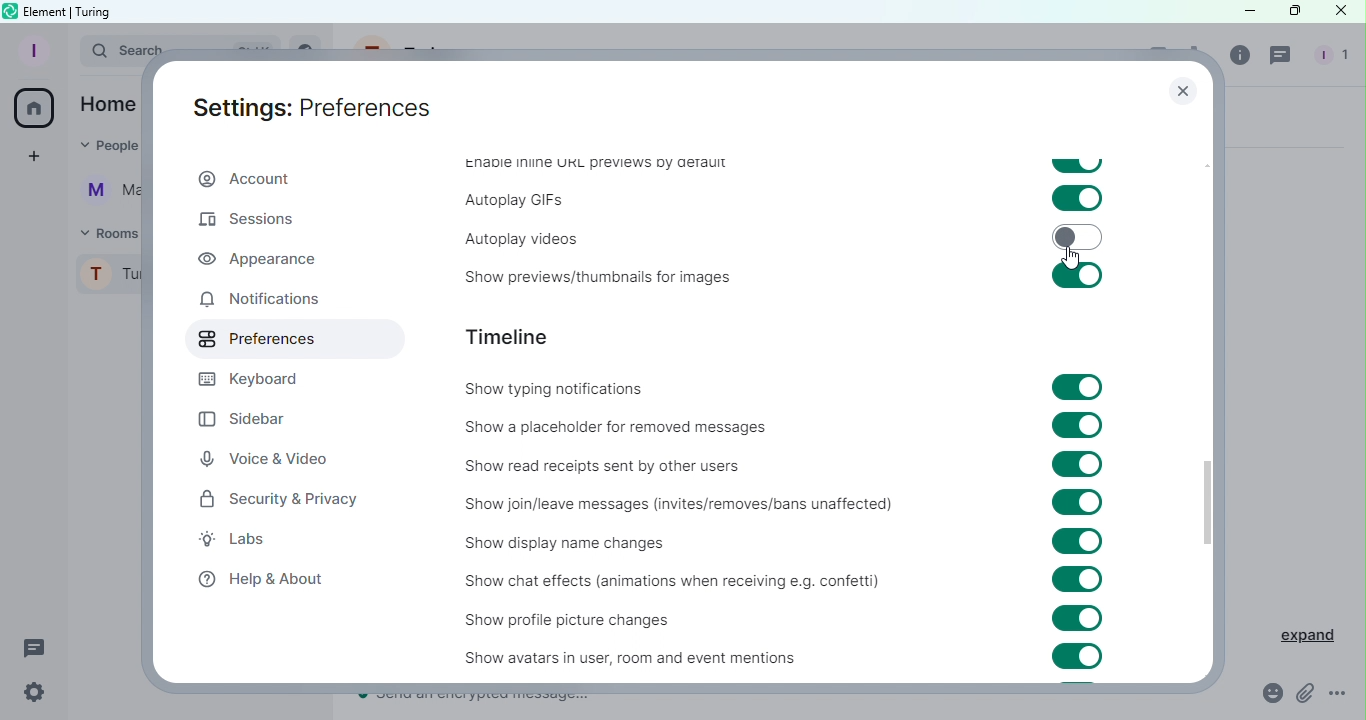 Image resolution: width=1366 pixels, height=720 pixels. What do you see at coordinates (108, 53) in the screenshot?
I see `Search` at bounding box center [108, 53].